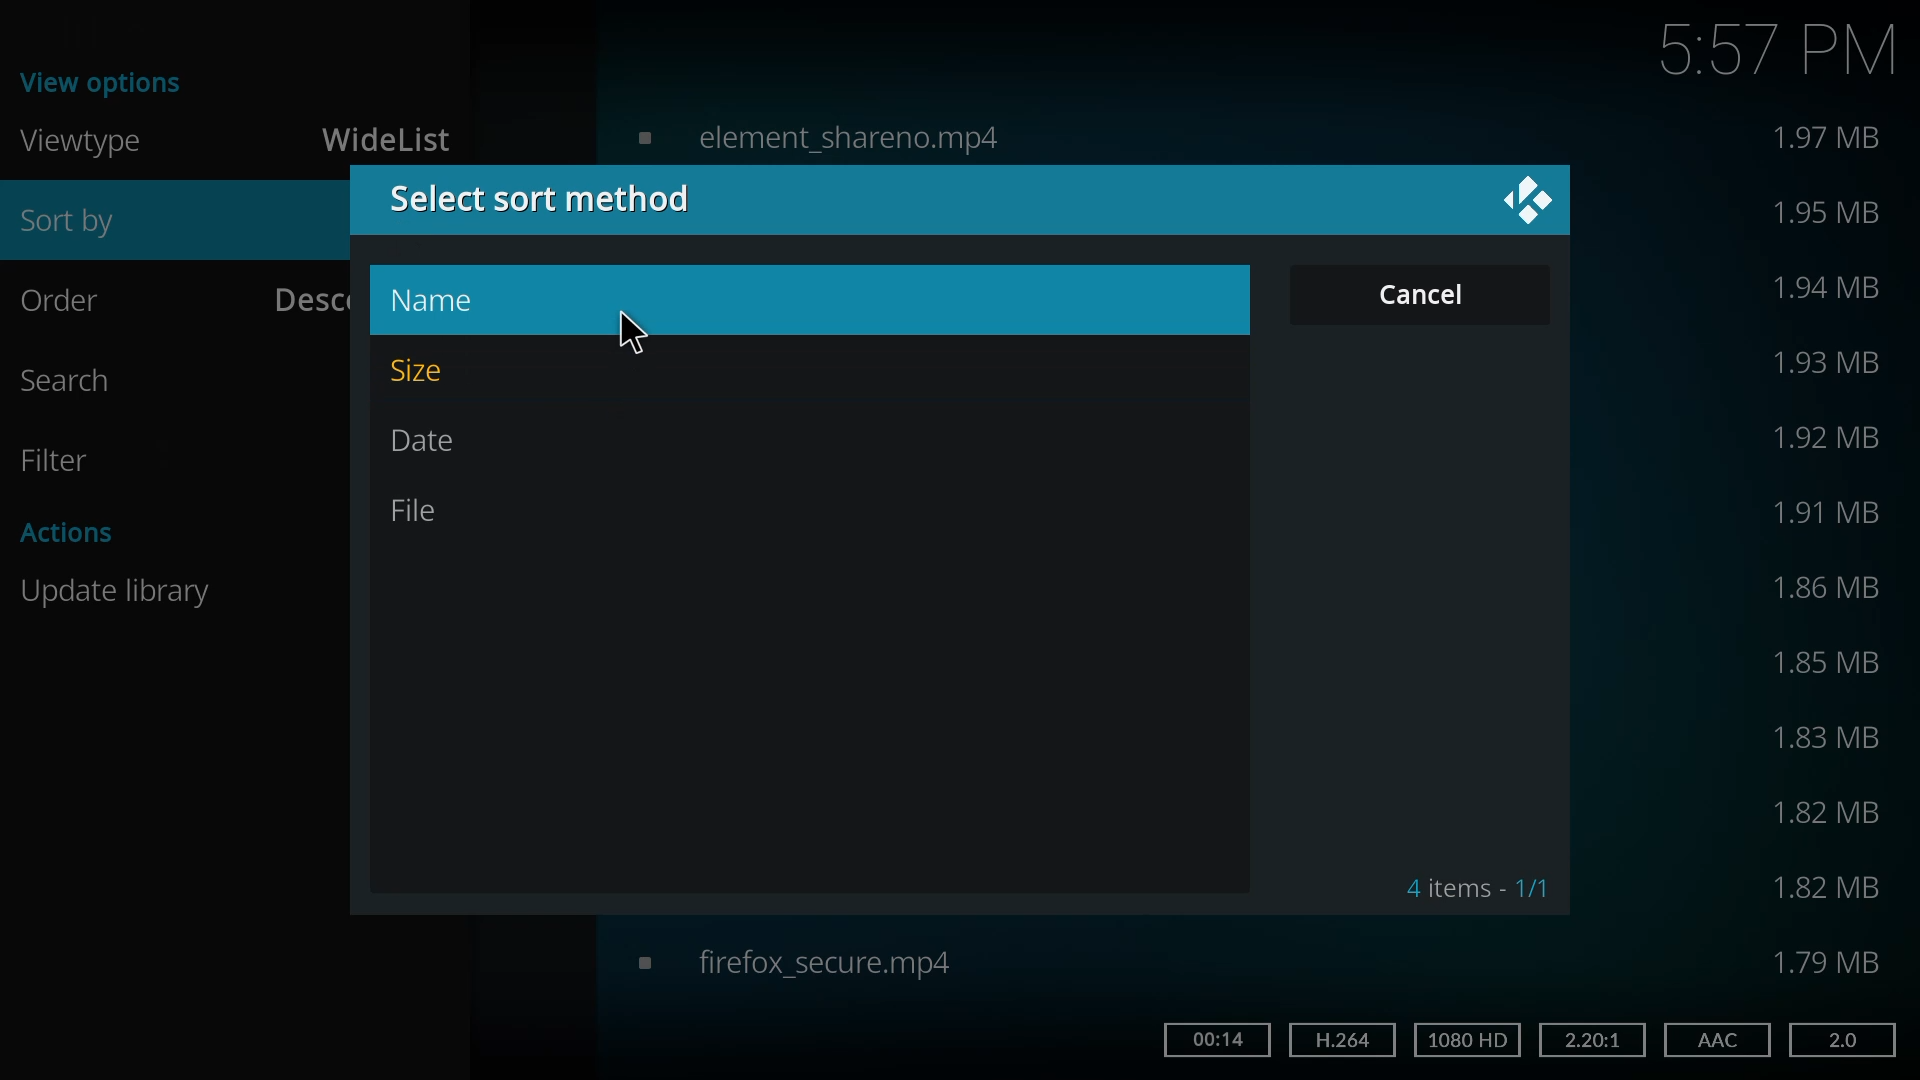 Image resolution: width=1920 pixels, height=1080 pixels. Describe the element at coordinates (423, 508) in the screenshot. I see `file` at that location.